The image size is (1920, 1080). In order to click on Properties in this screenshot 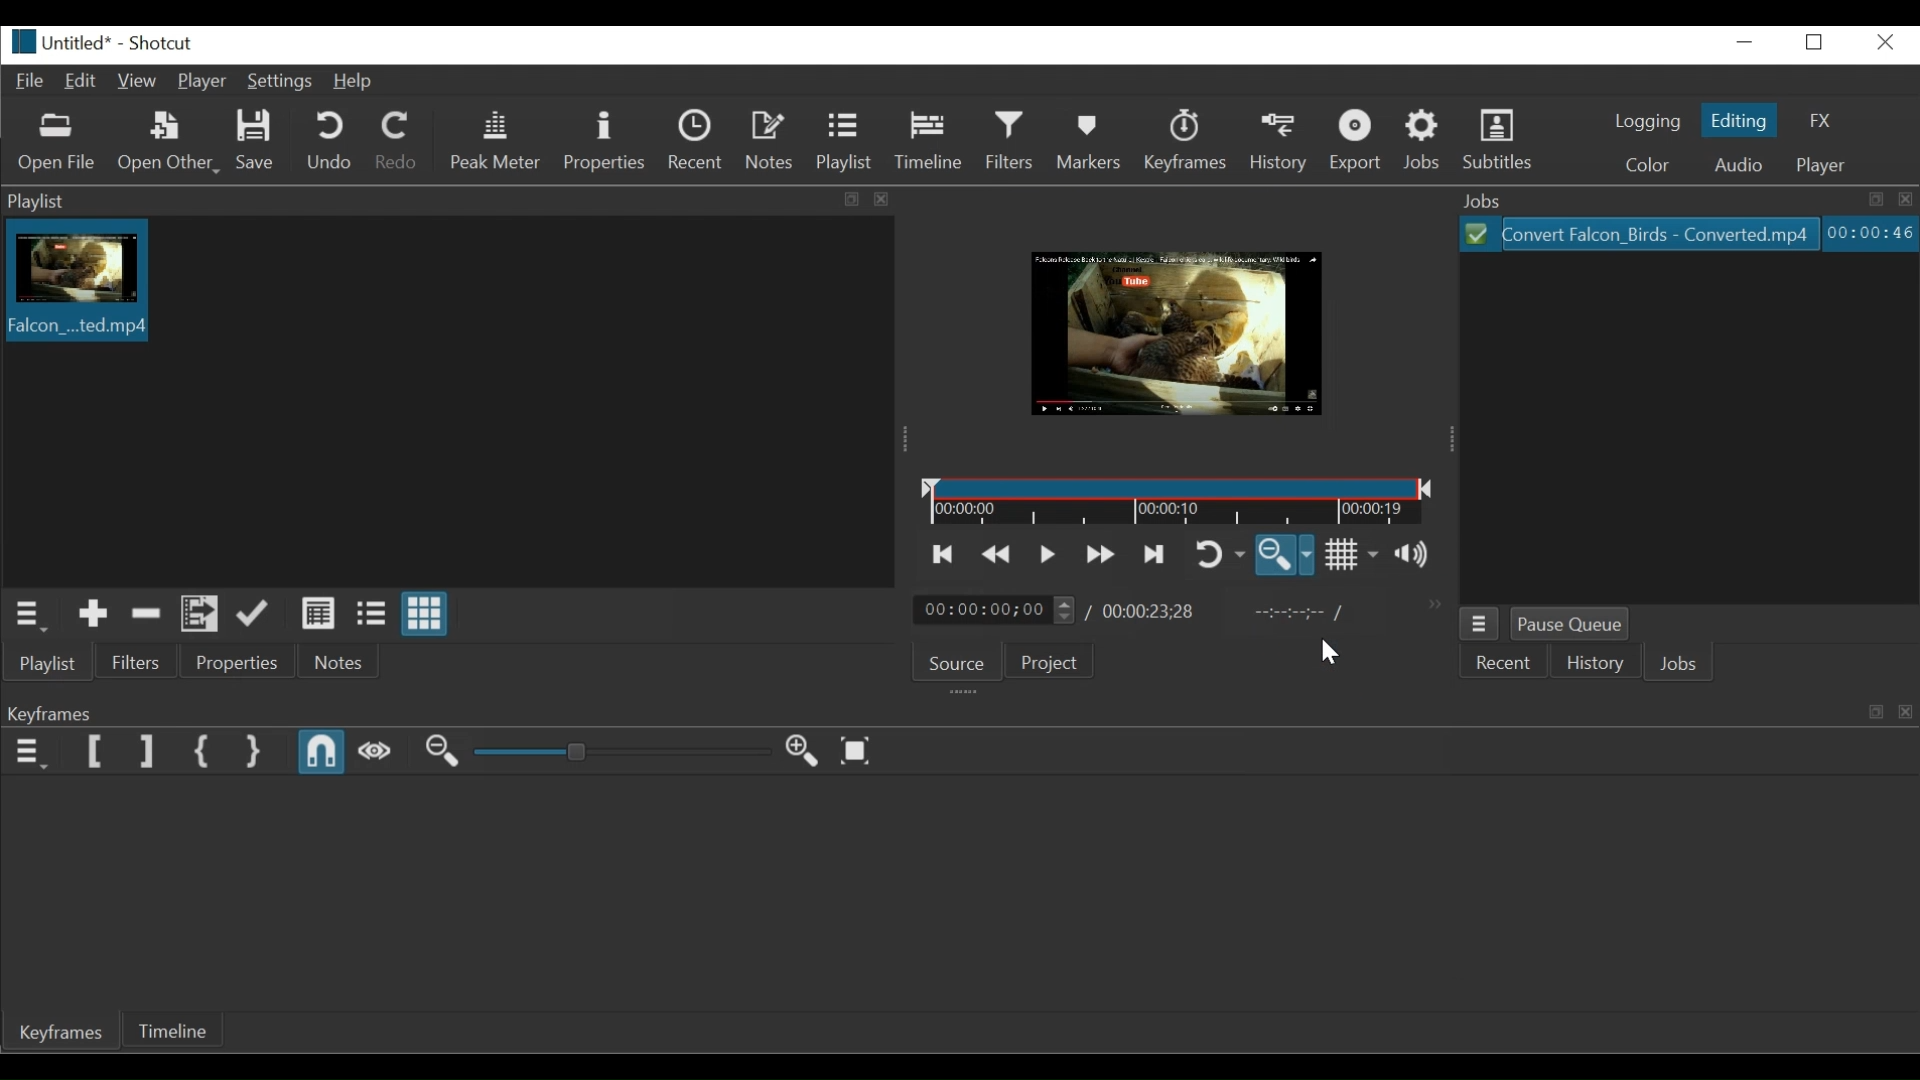, I will do `click(238, 660)`.